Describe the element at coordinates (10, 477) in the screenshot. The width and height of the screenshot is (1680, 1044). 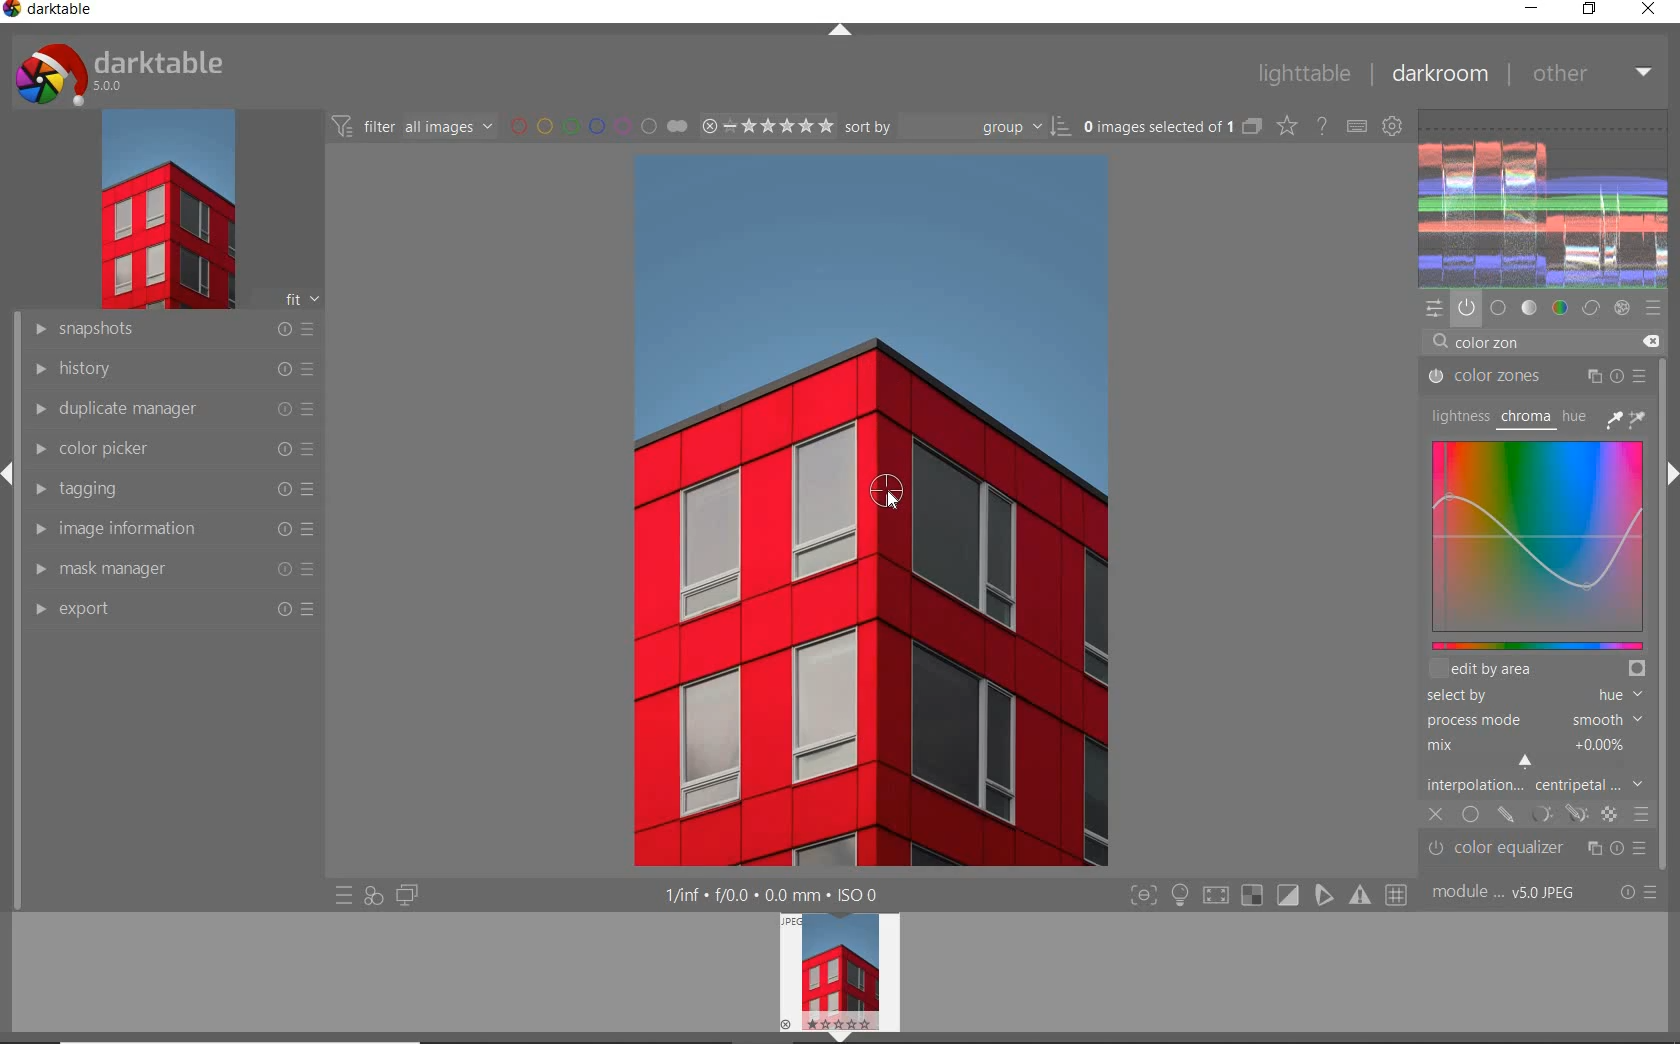
I see `expand/collapse` at that location.